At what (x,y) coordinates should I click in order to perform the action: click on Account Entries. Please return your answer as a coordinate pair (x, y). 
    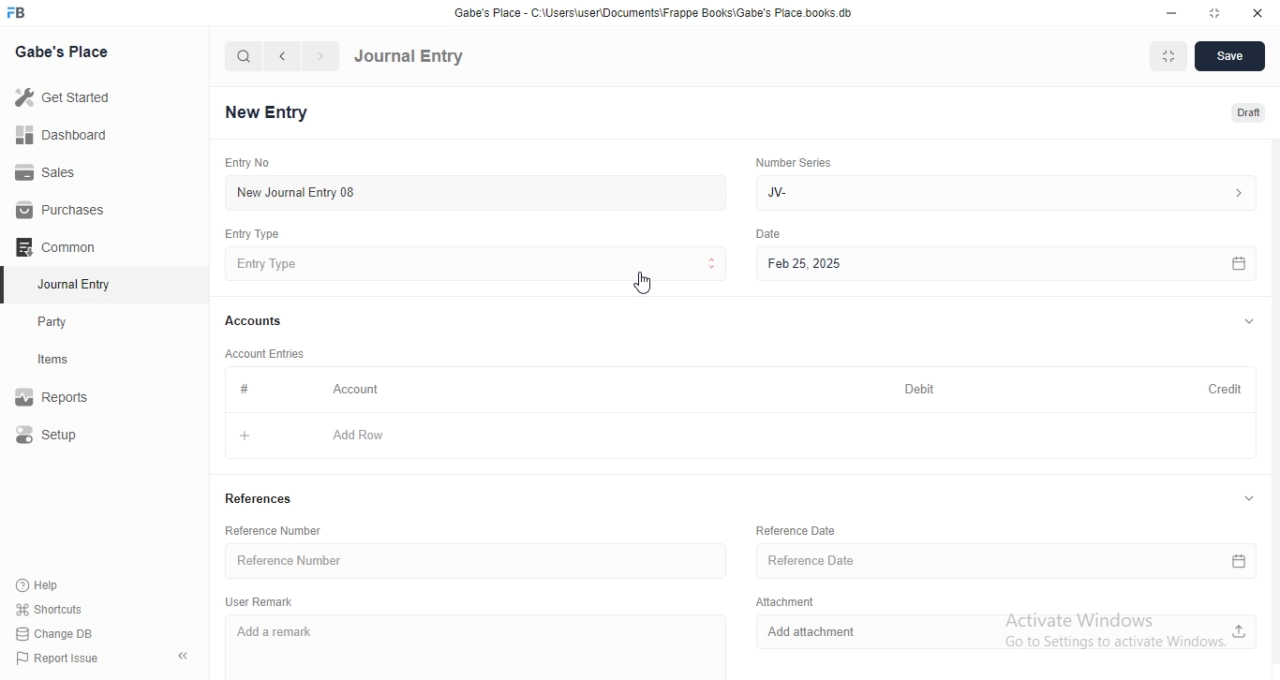
    Looking at the image, I should click on (267, 354).